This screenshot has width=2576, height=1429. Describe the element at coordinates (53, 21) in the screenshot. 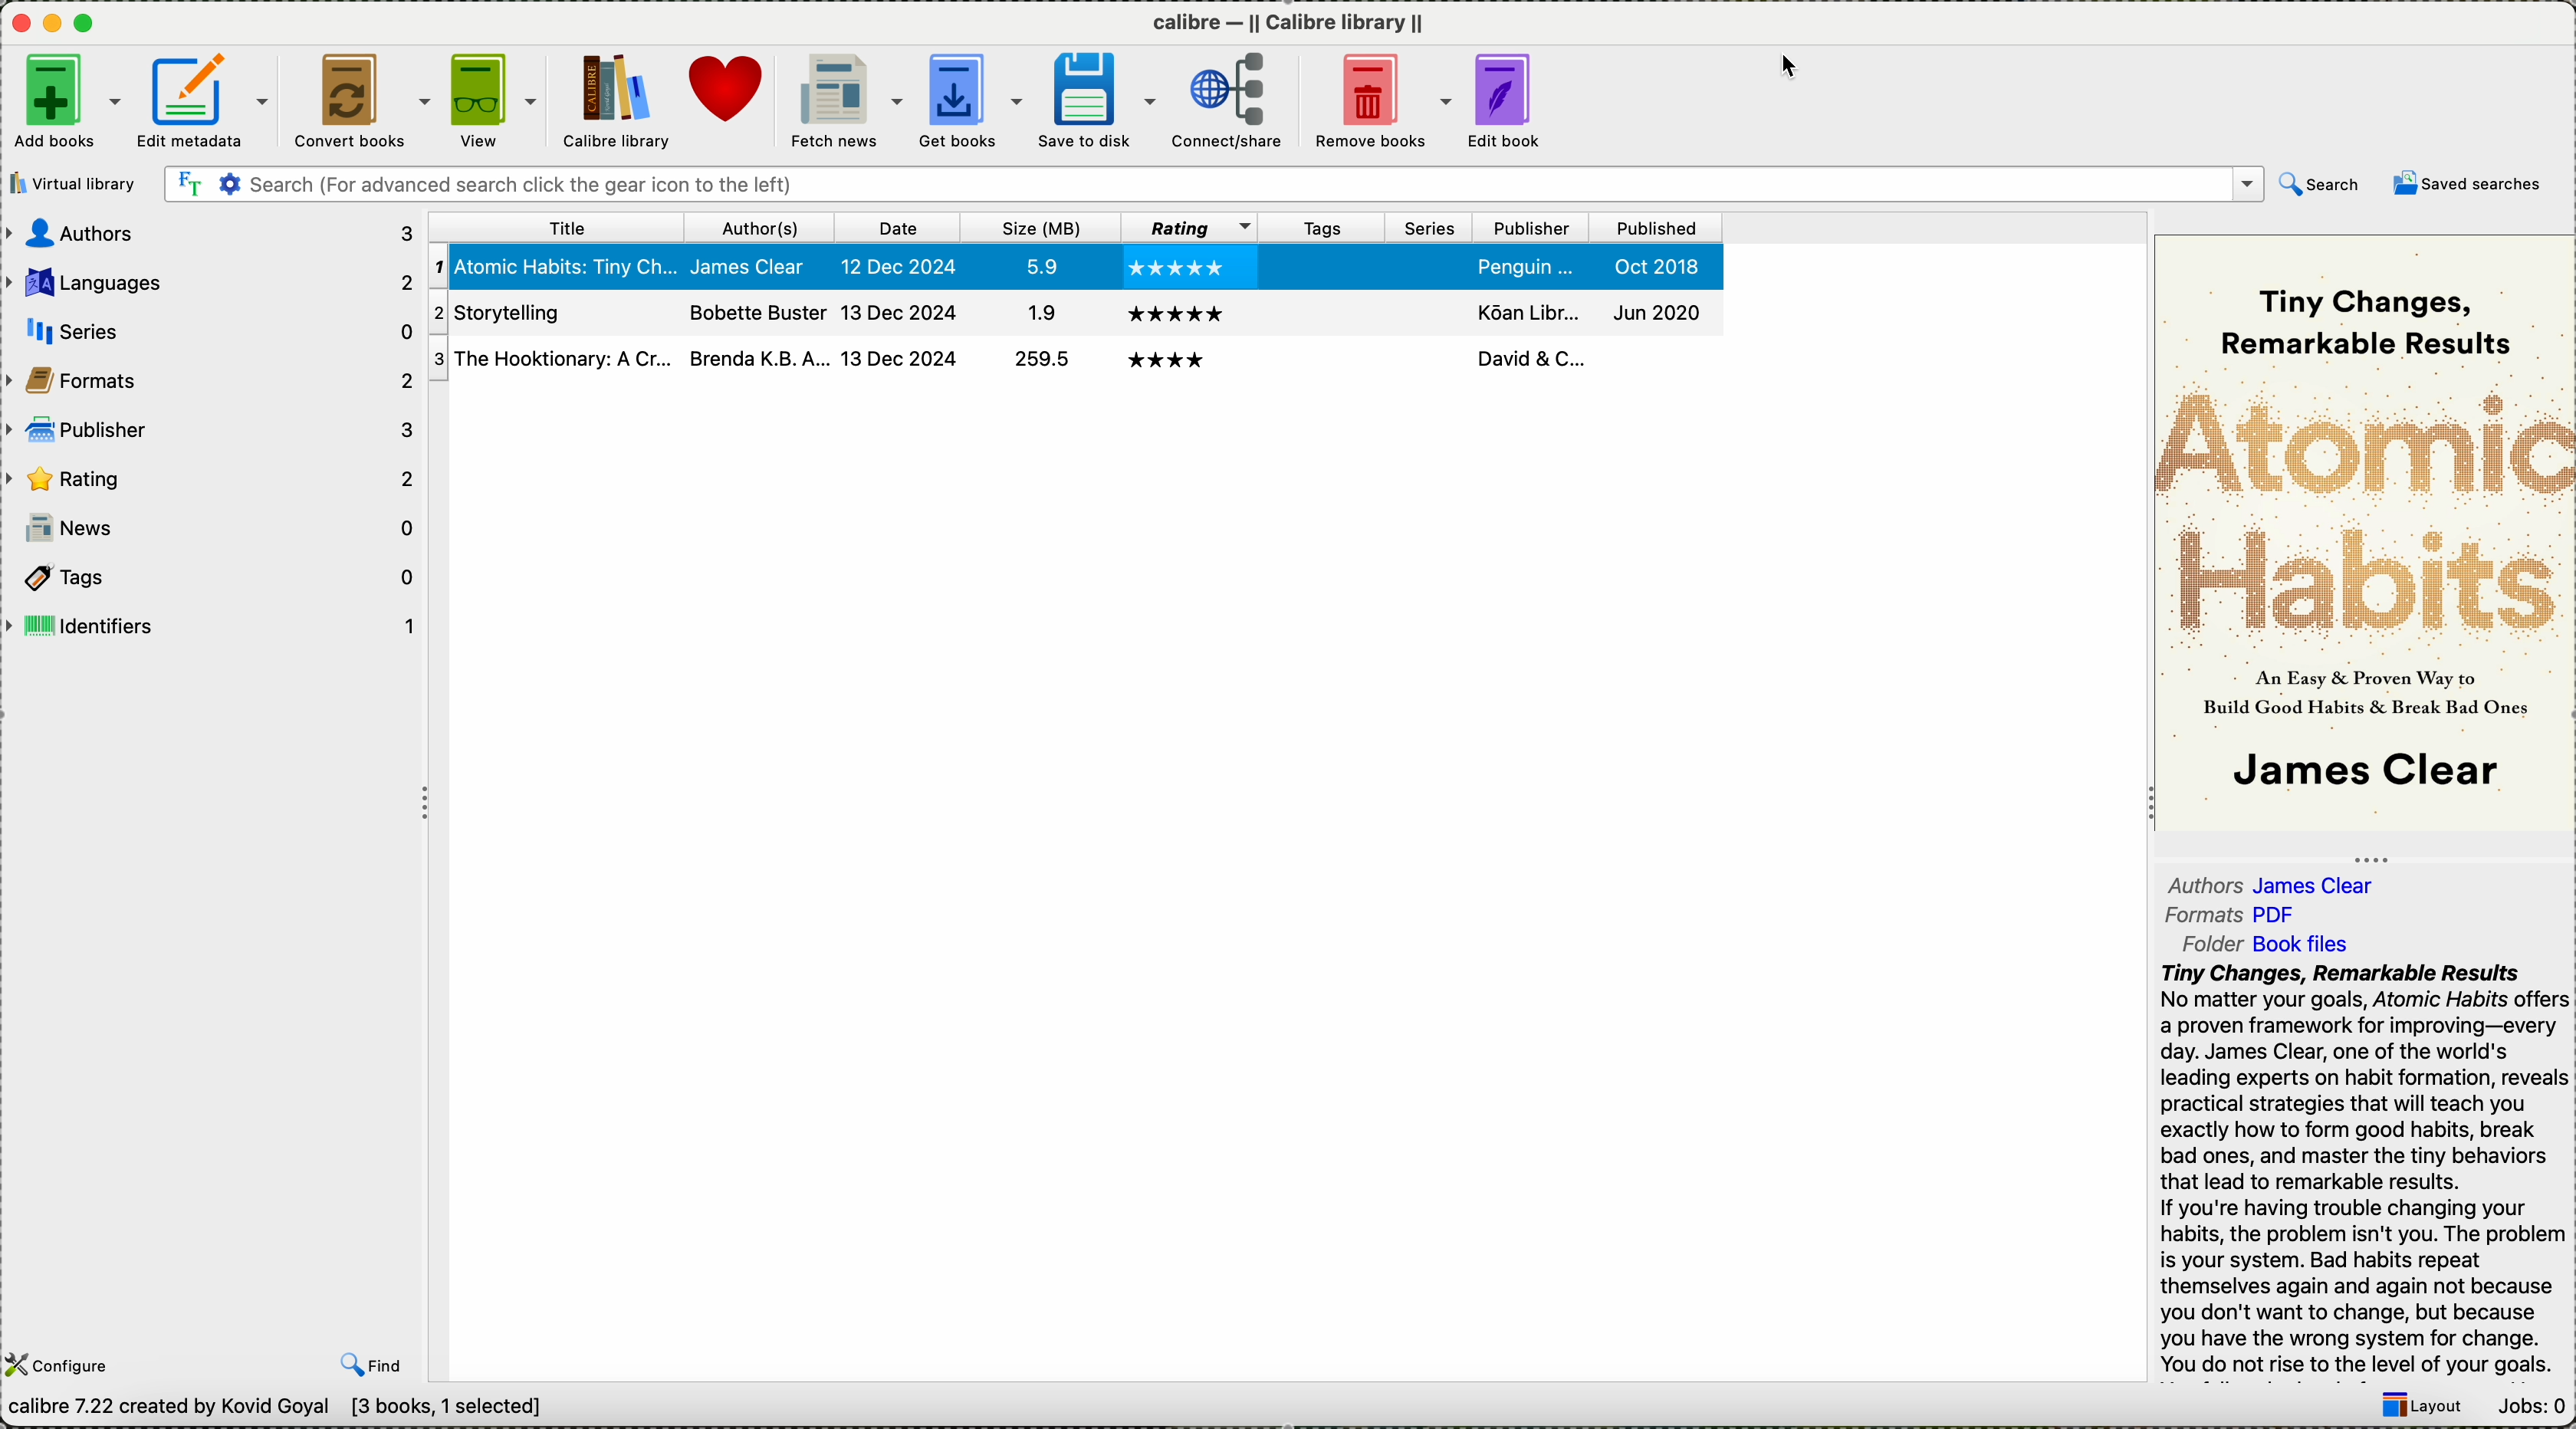

I see `minimize` at that location.